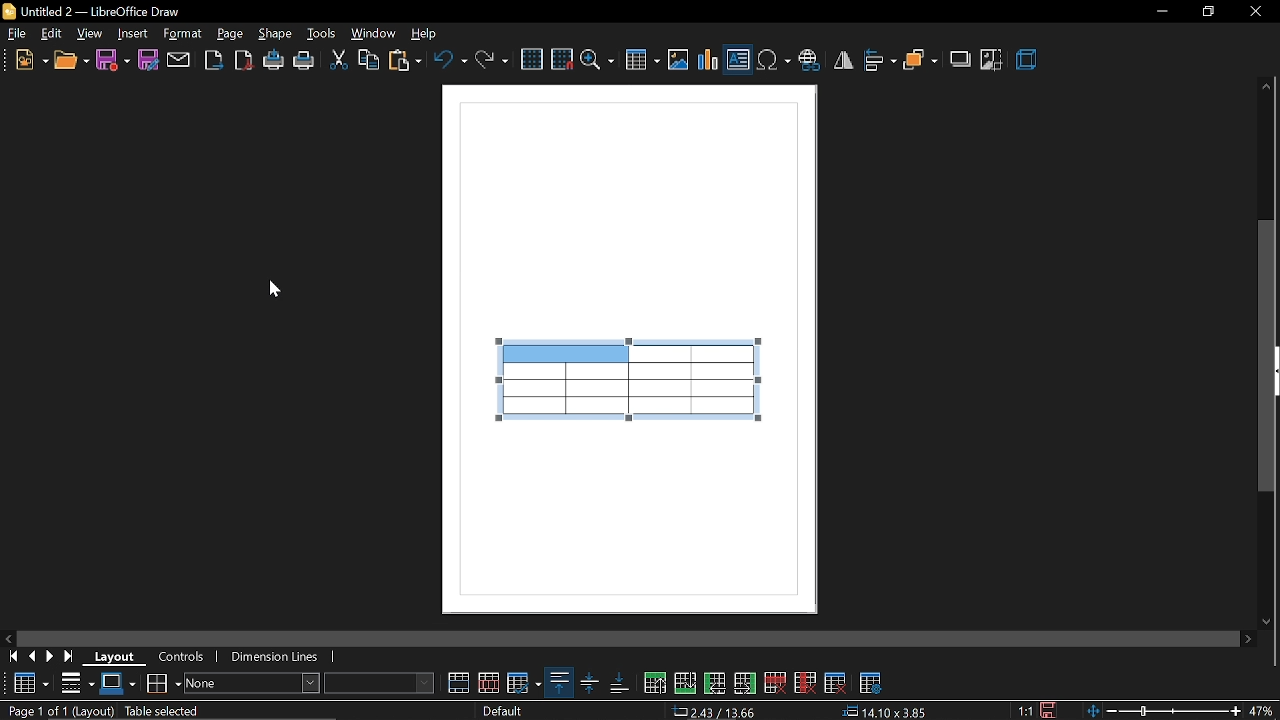  What do you see at coordinates (149, 61) in the screenshot?
I see `save as` at bounding box center [149, 61].